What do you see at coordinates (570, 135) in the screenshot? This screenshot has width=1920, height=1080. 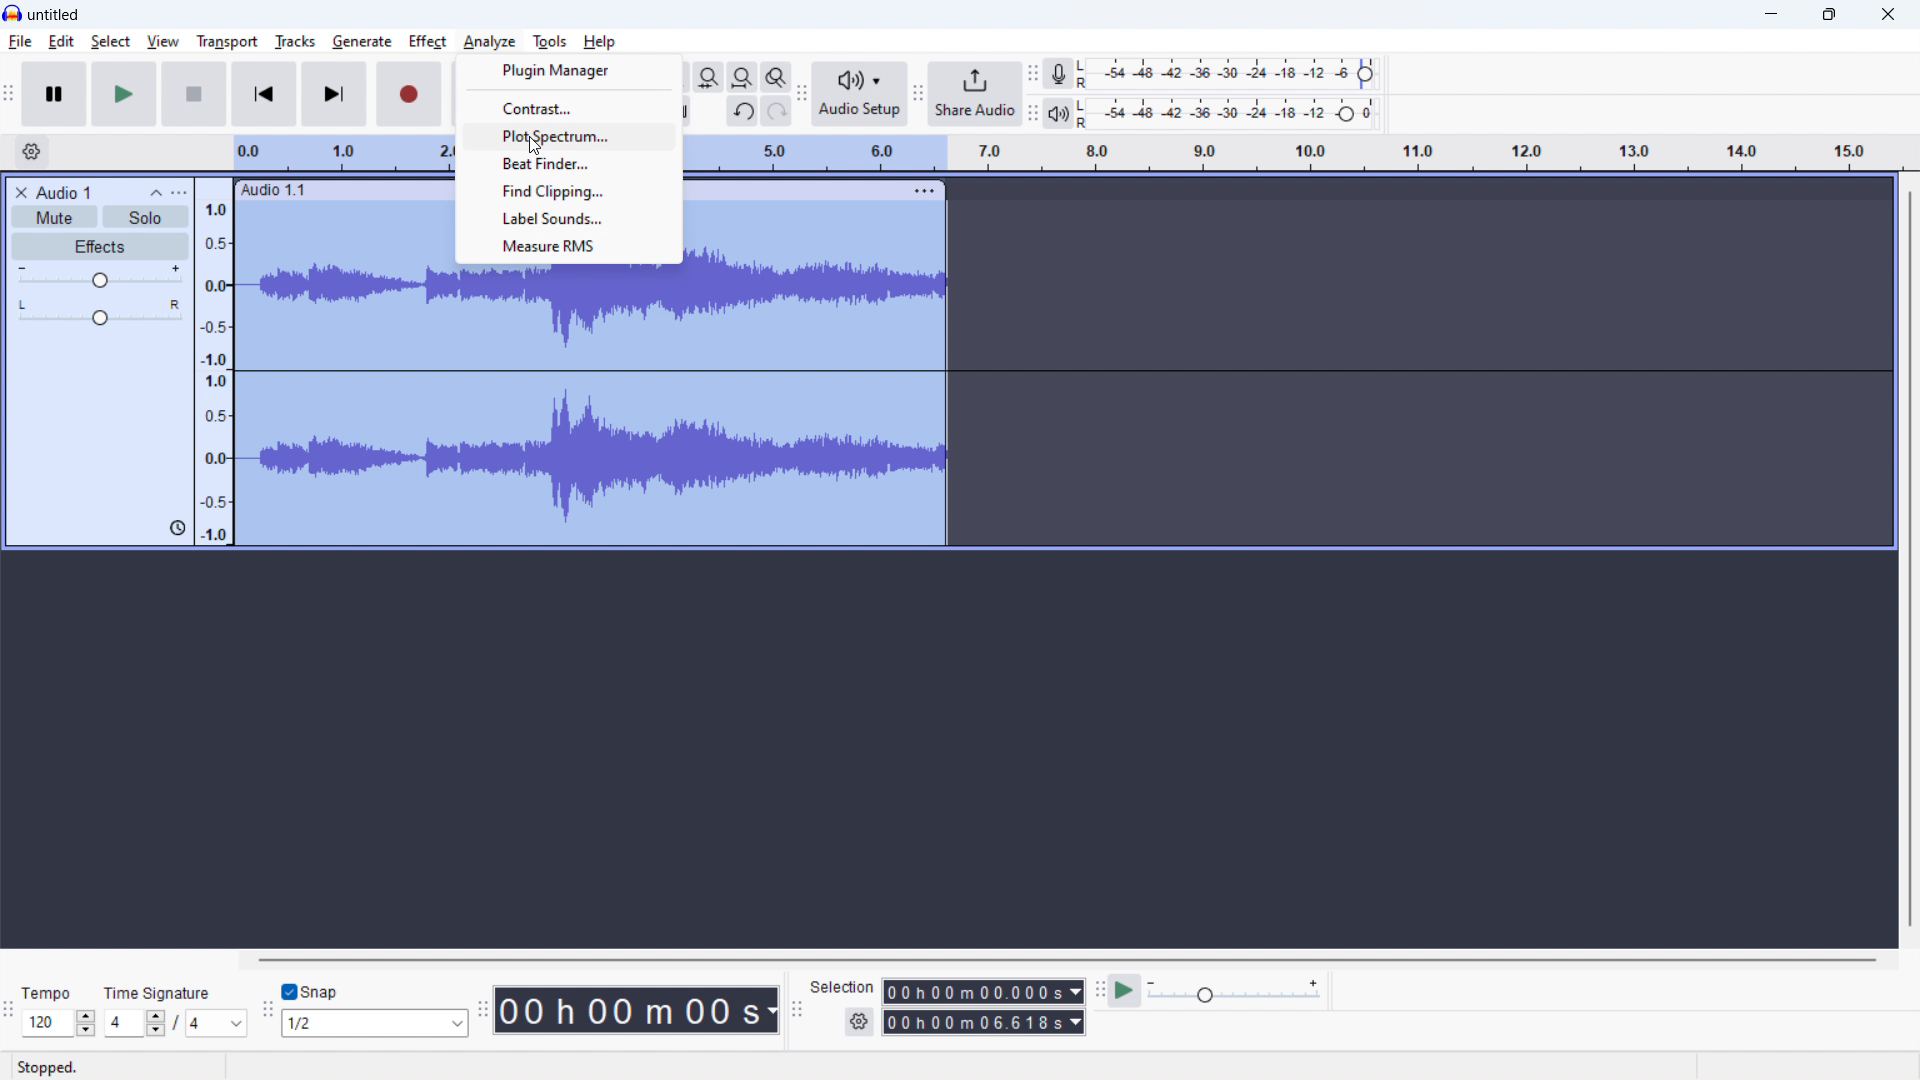 I see `plot spectrum` at bounding box center [570, 135].